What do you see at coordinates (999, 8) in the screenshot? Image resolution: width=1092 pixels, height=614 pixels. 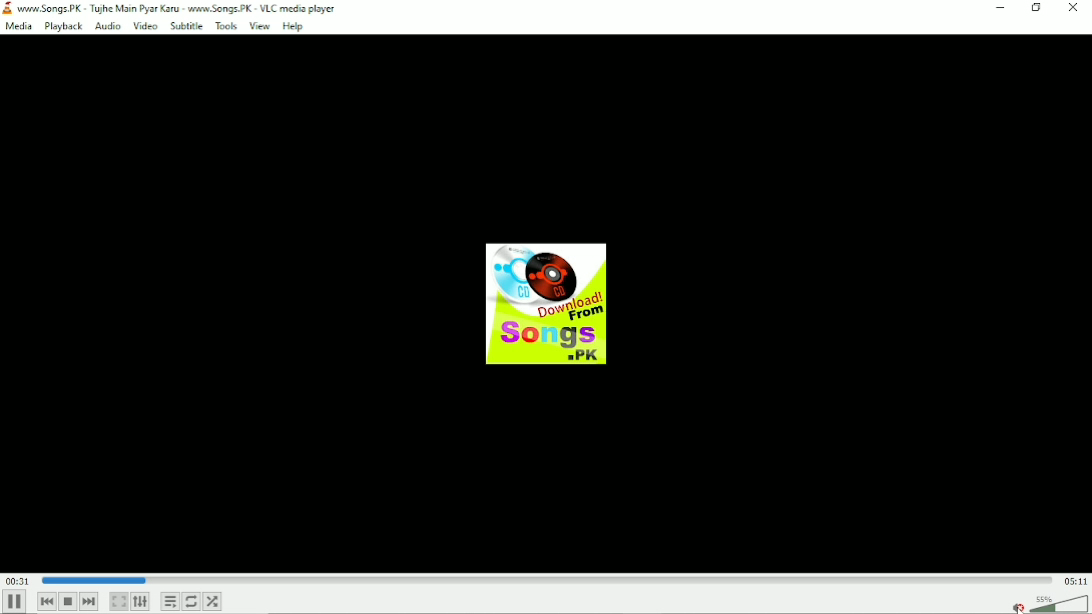 I see `Minimize` at bounding box center [999, 8].